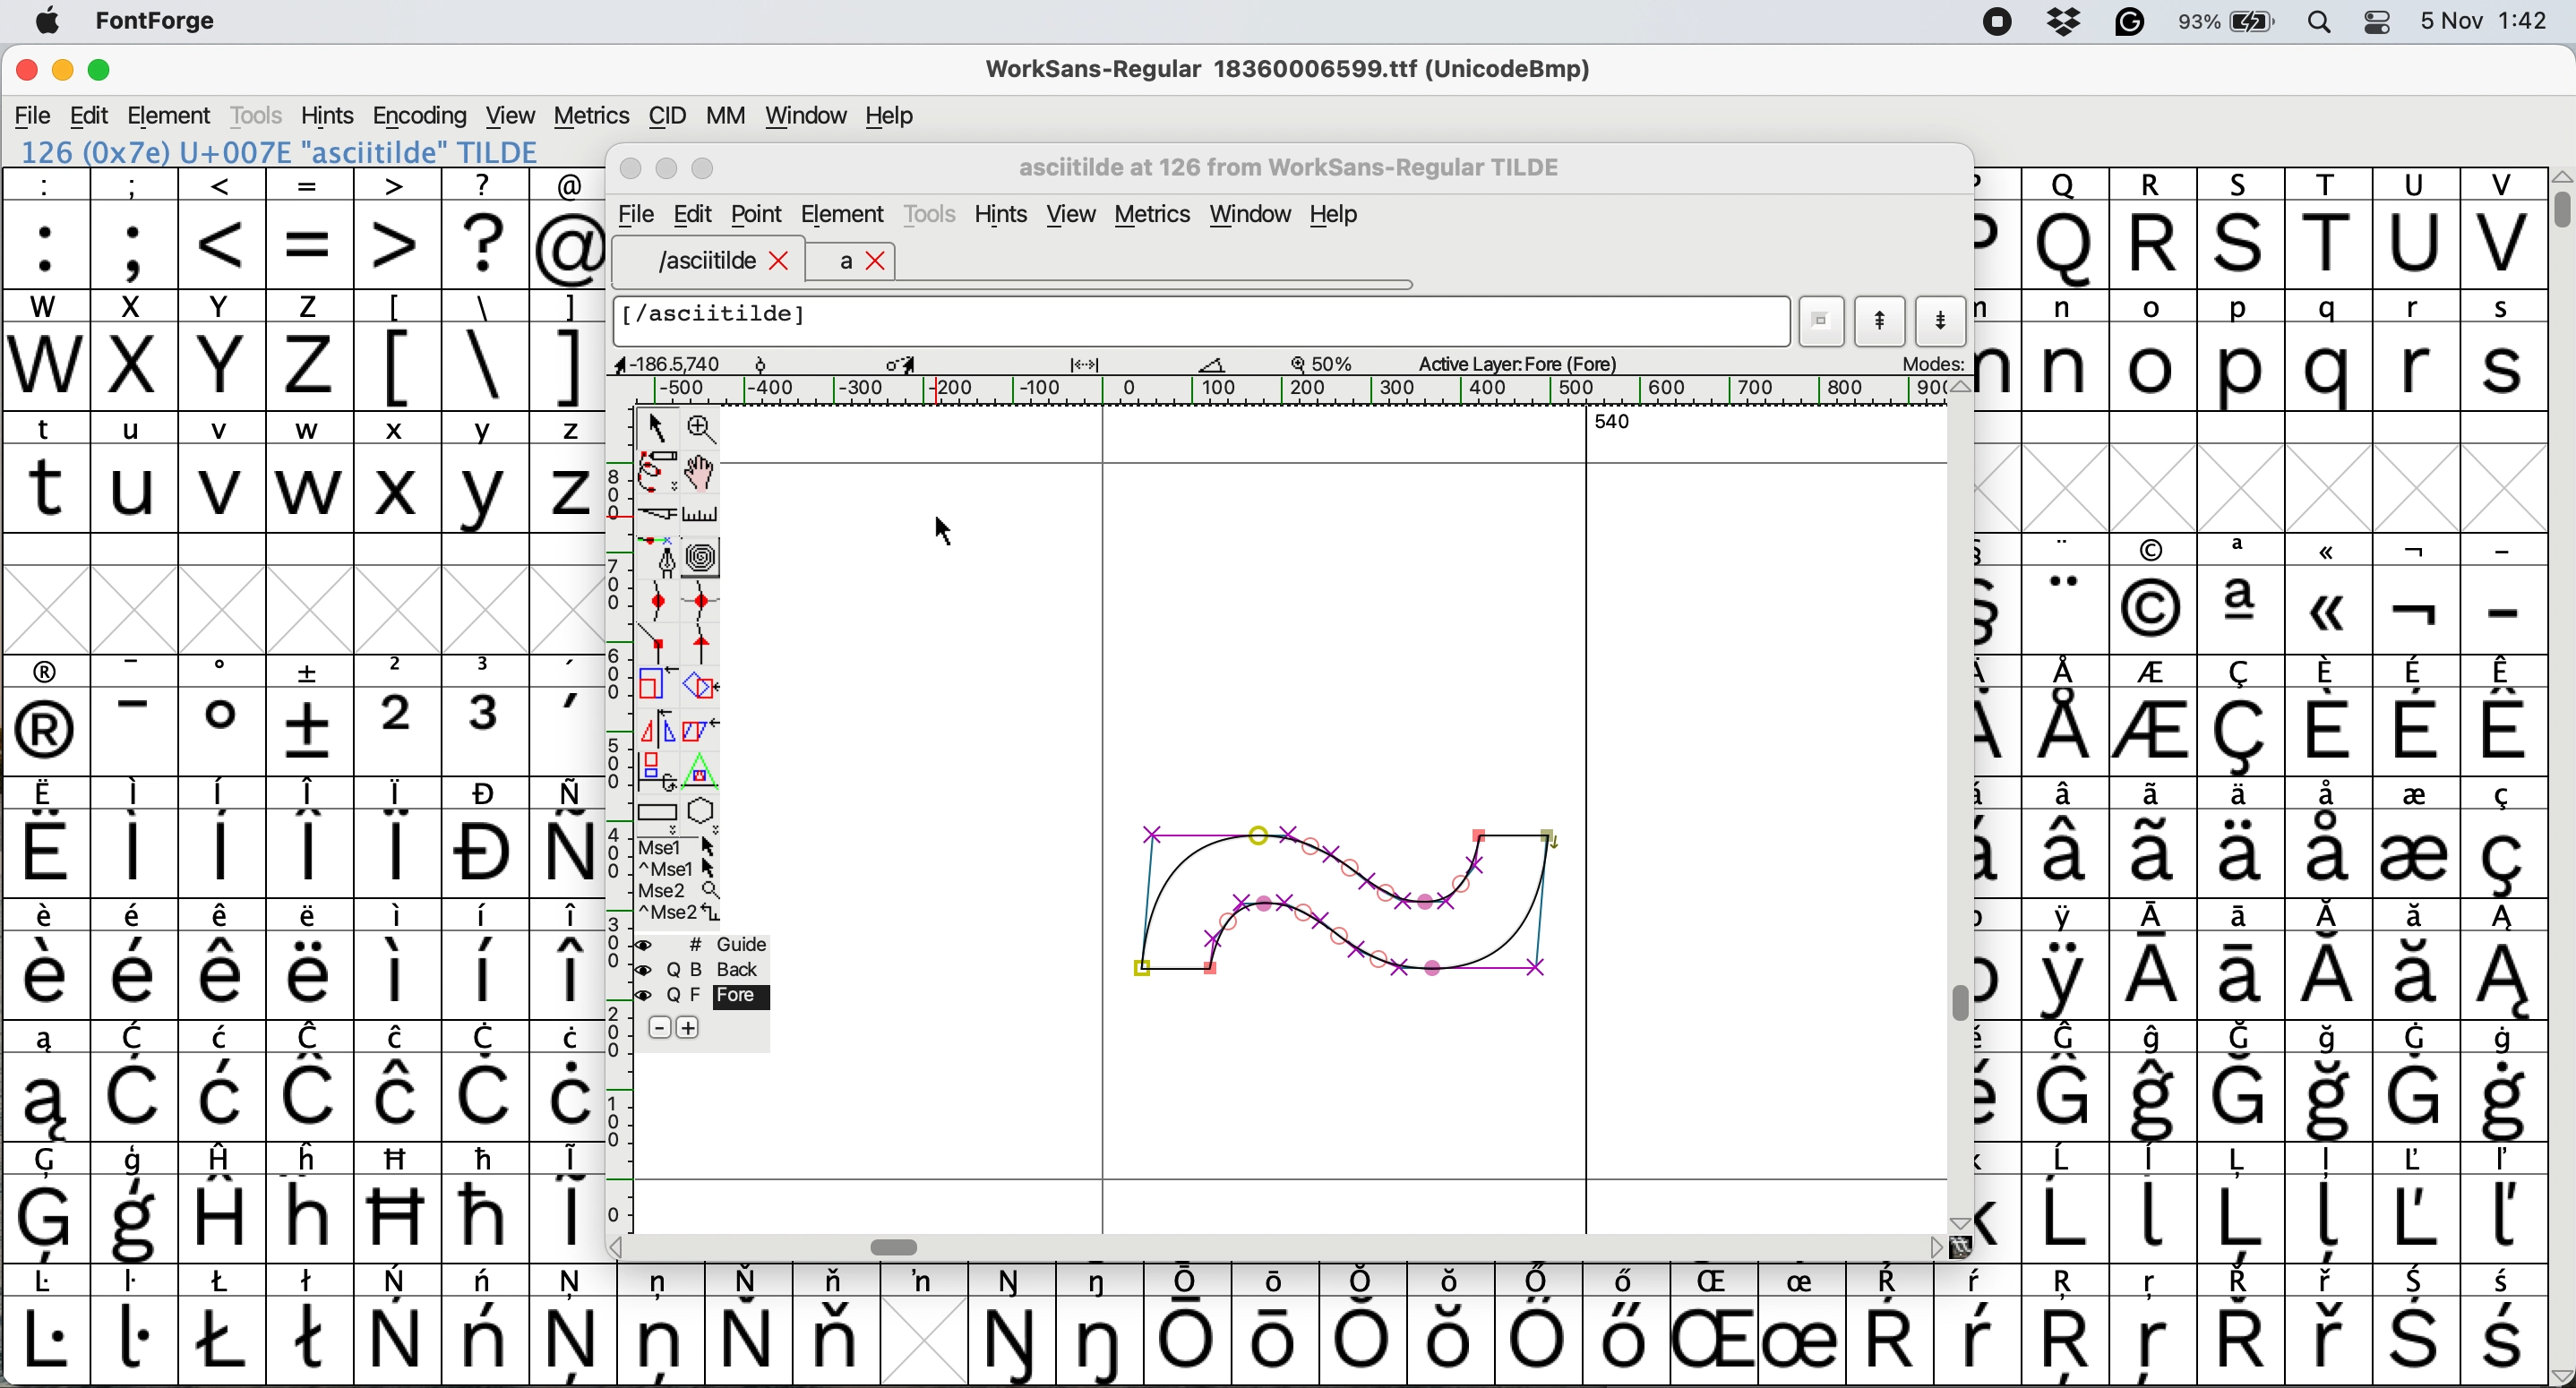 Image resolution: width=2576 pixels, height=1388 pixels. I want to click on active layer, so click(1514, 362).